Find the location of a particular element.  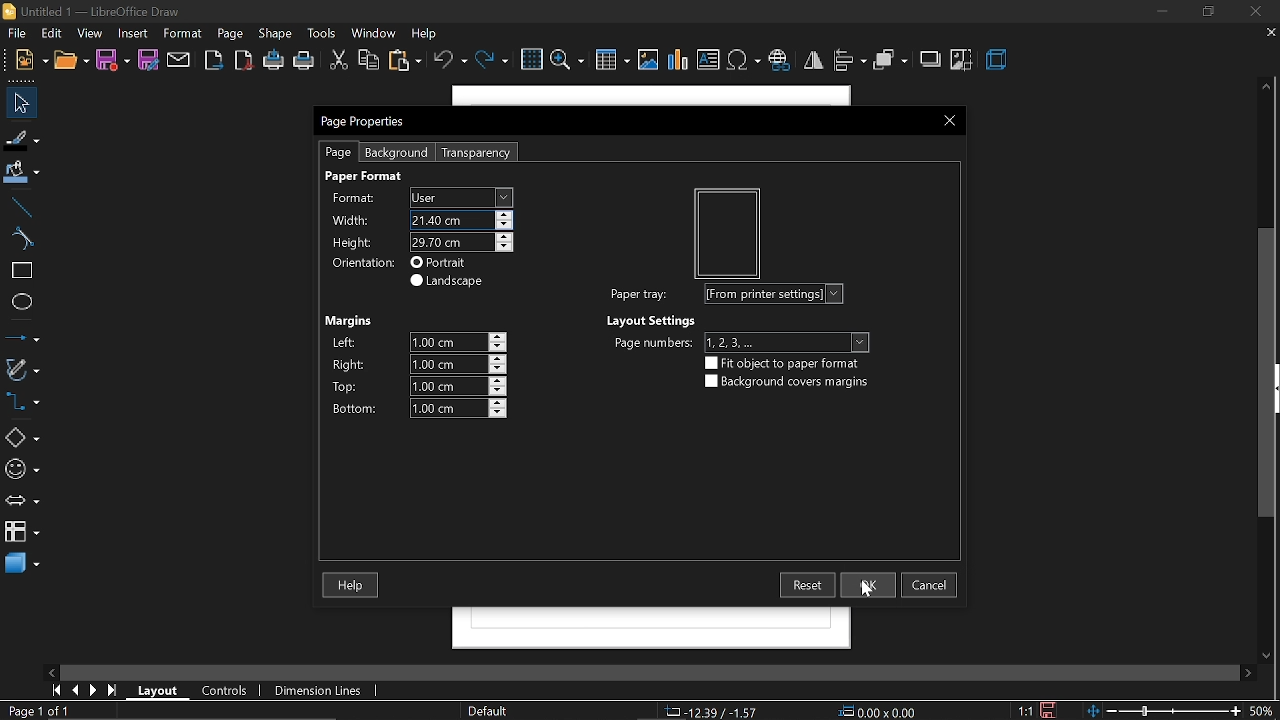

29.70 cm is located at coordinates (460, 242).